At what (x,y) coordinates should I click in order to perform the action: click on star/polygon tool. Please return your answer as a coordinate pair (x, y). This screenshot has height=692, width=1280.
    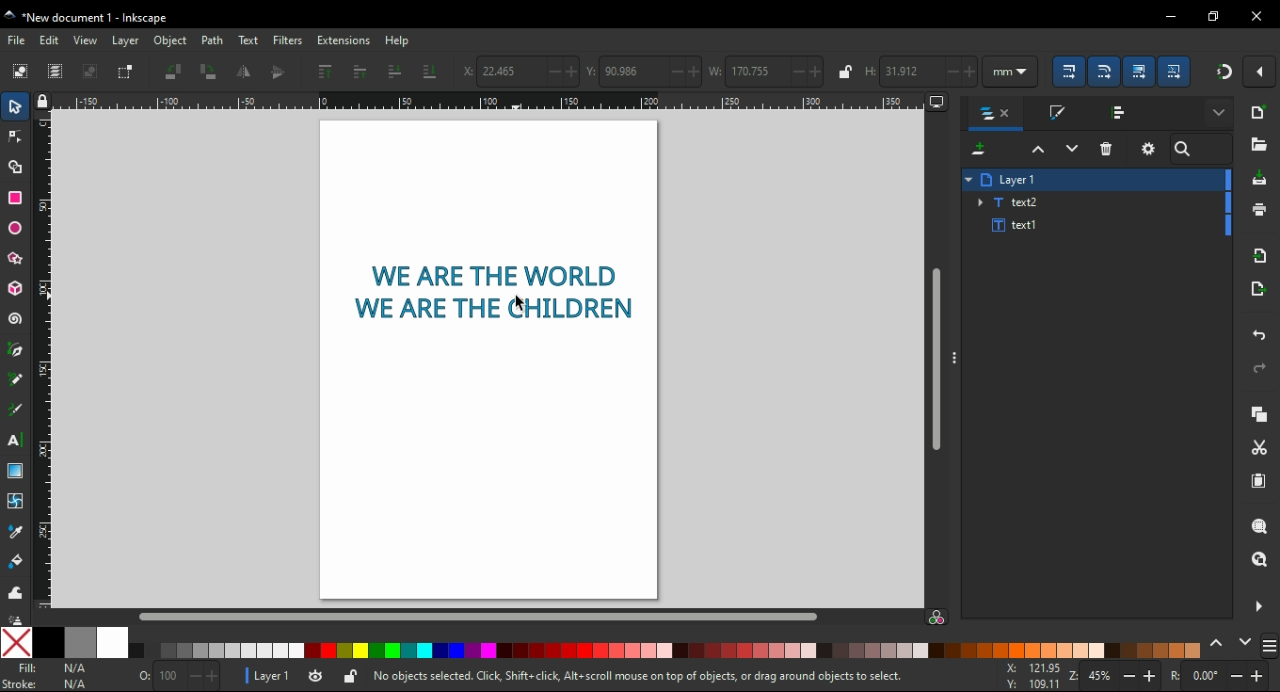
    Looking at the image, I should click on (14, 258).